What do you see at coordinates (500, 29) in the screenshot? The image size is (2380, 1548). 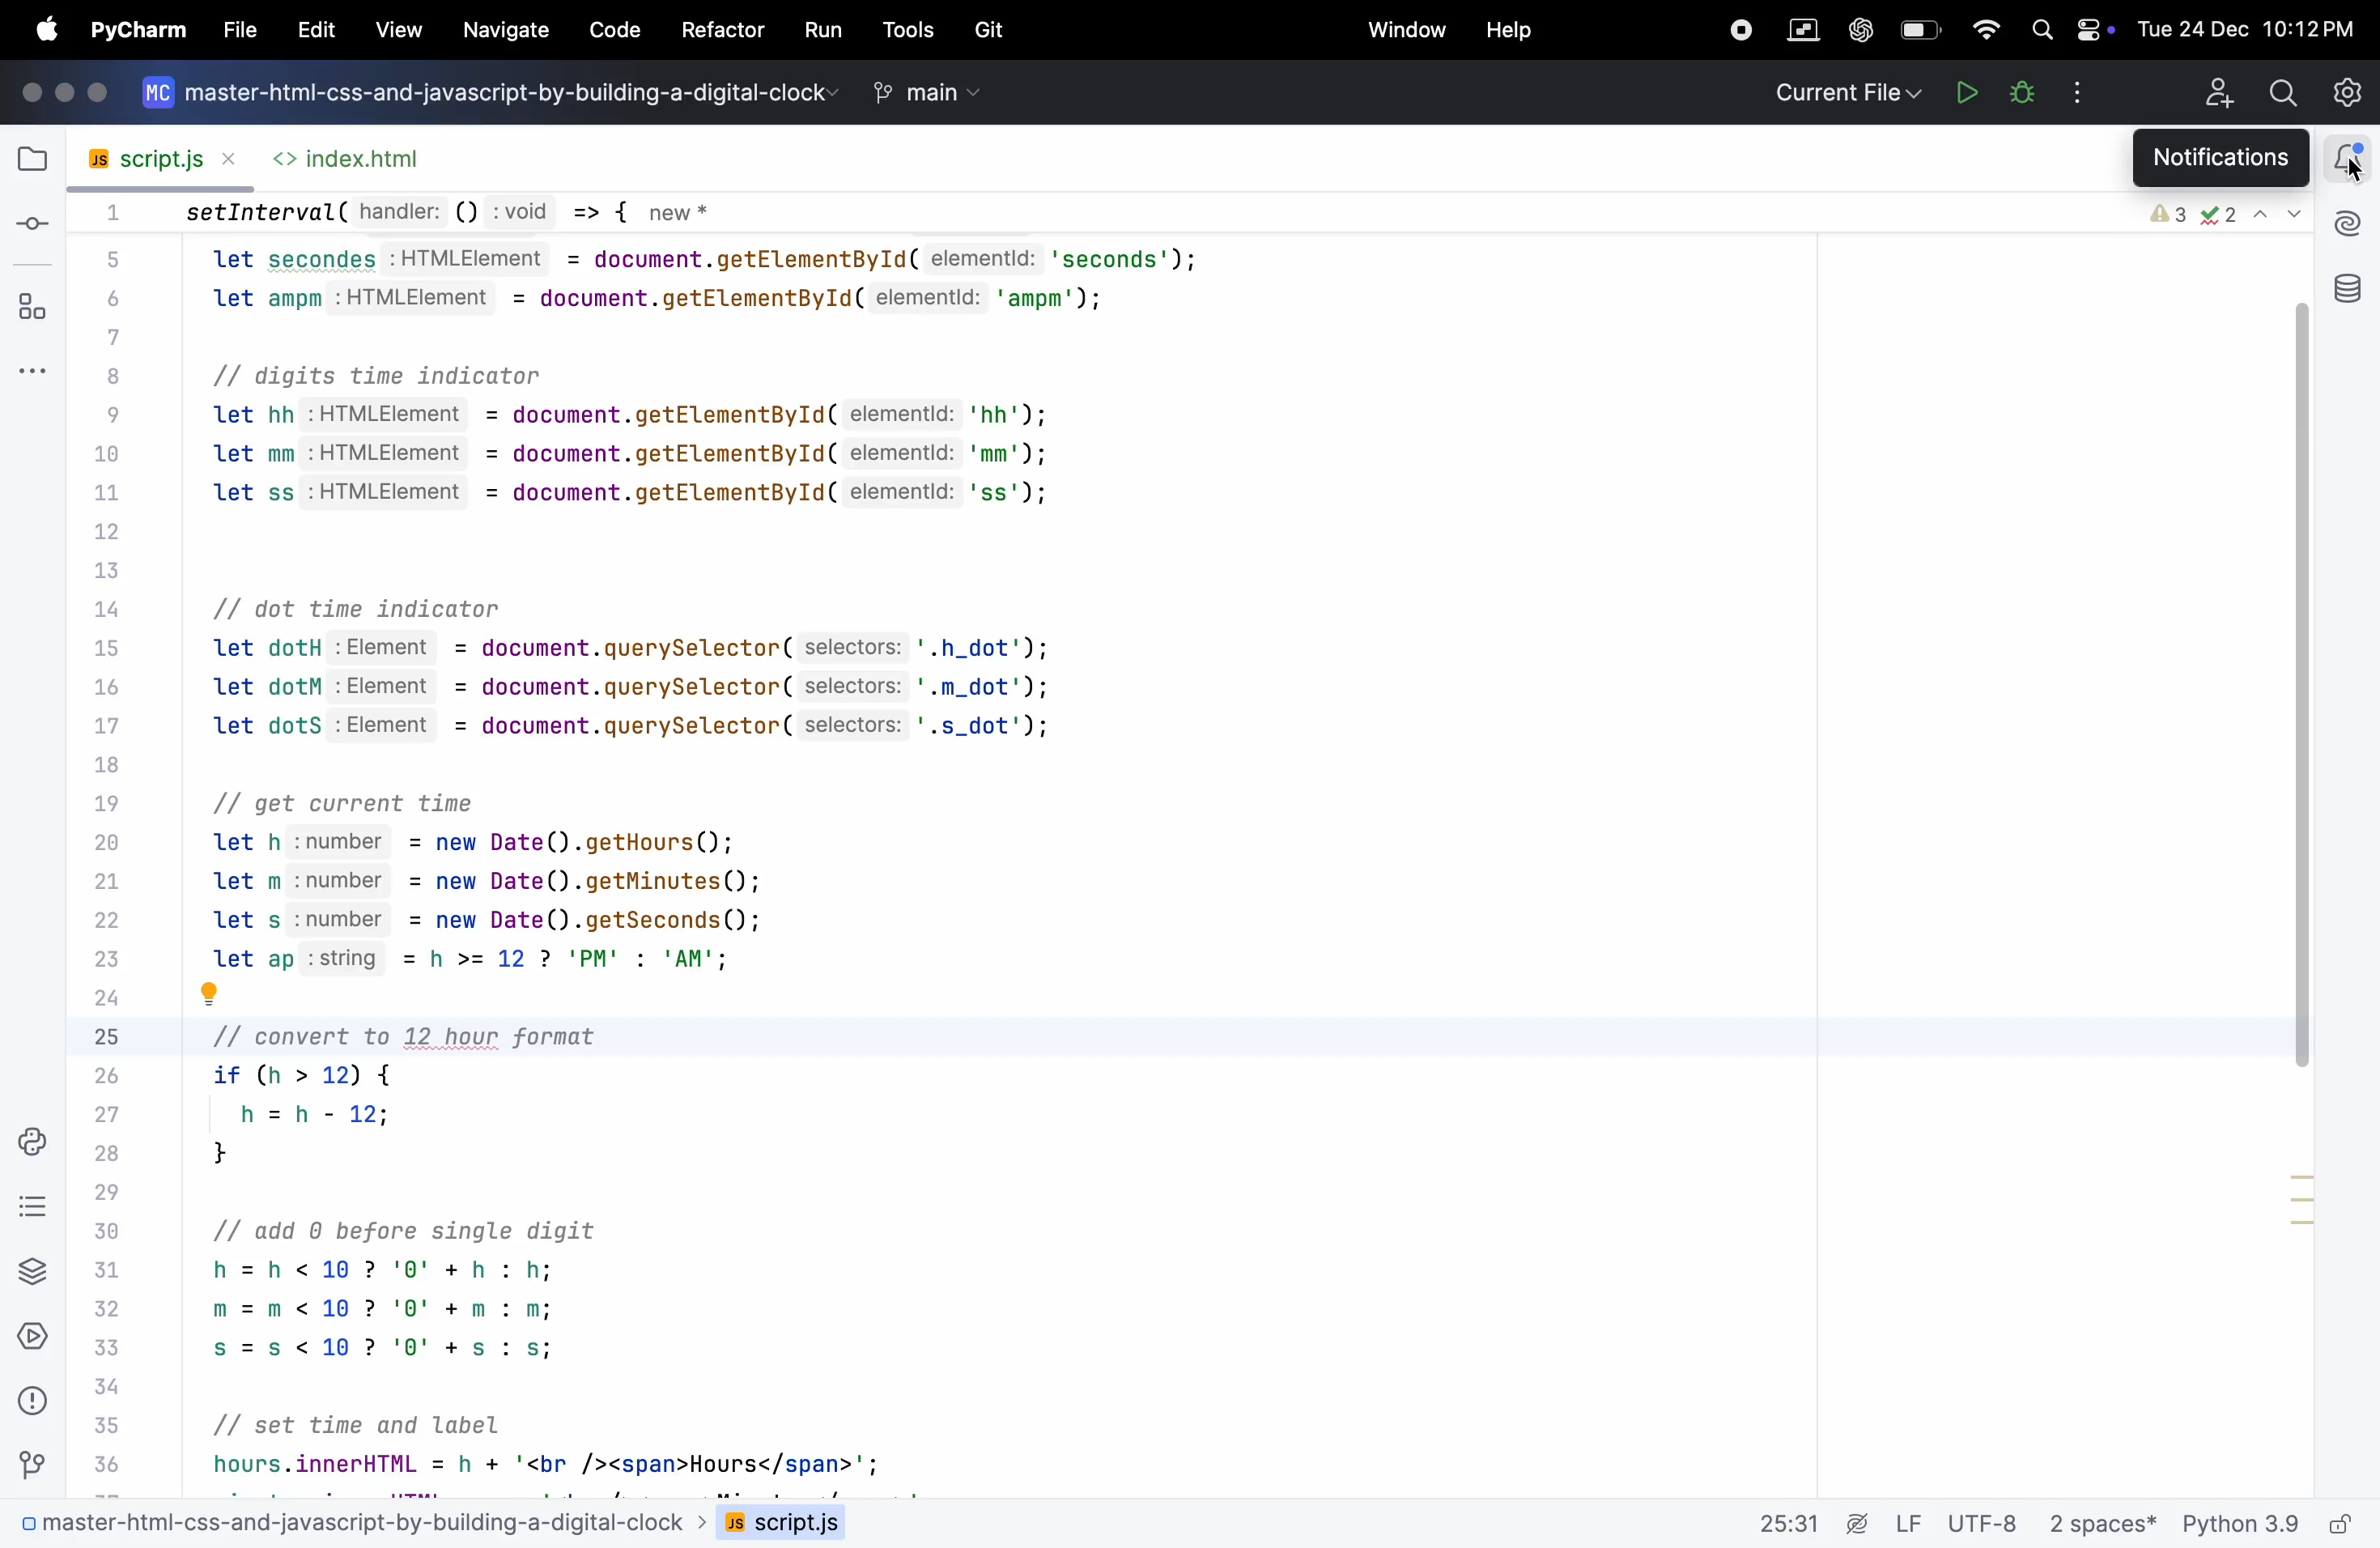 I see `navigate` at bounding box center [500, 29].